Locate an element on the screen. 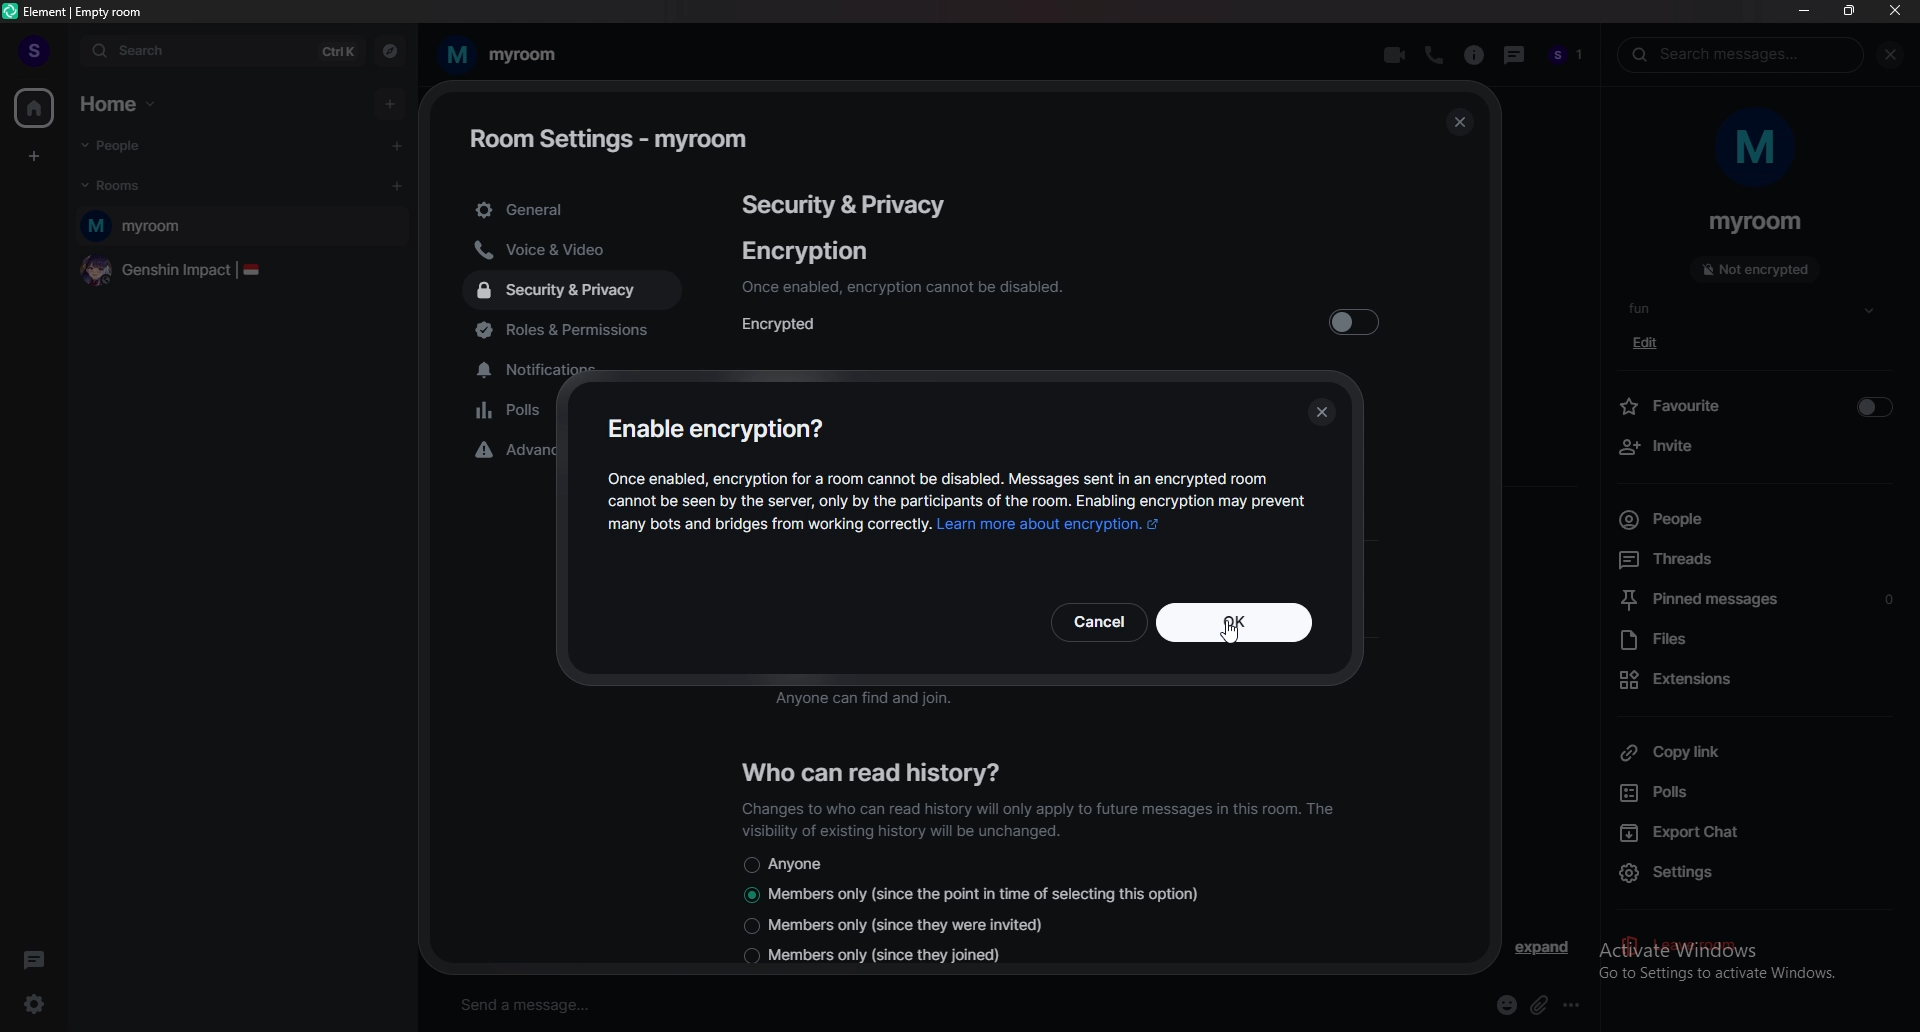 The width and height of the screenshot is (1920, 1032). encrypted is located at coordinates (791, 323).